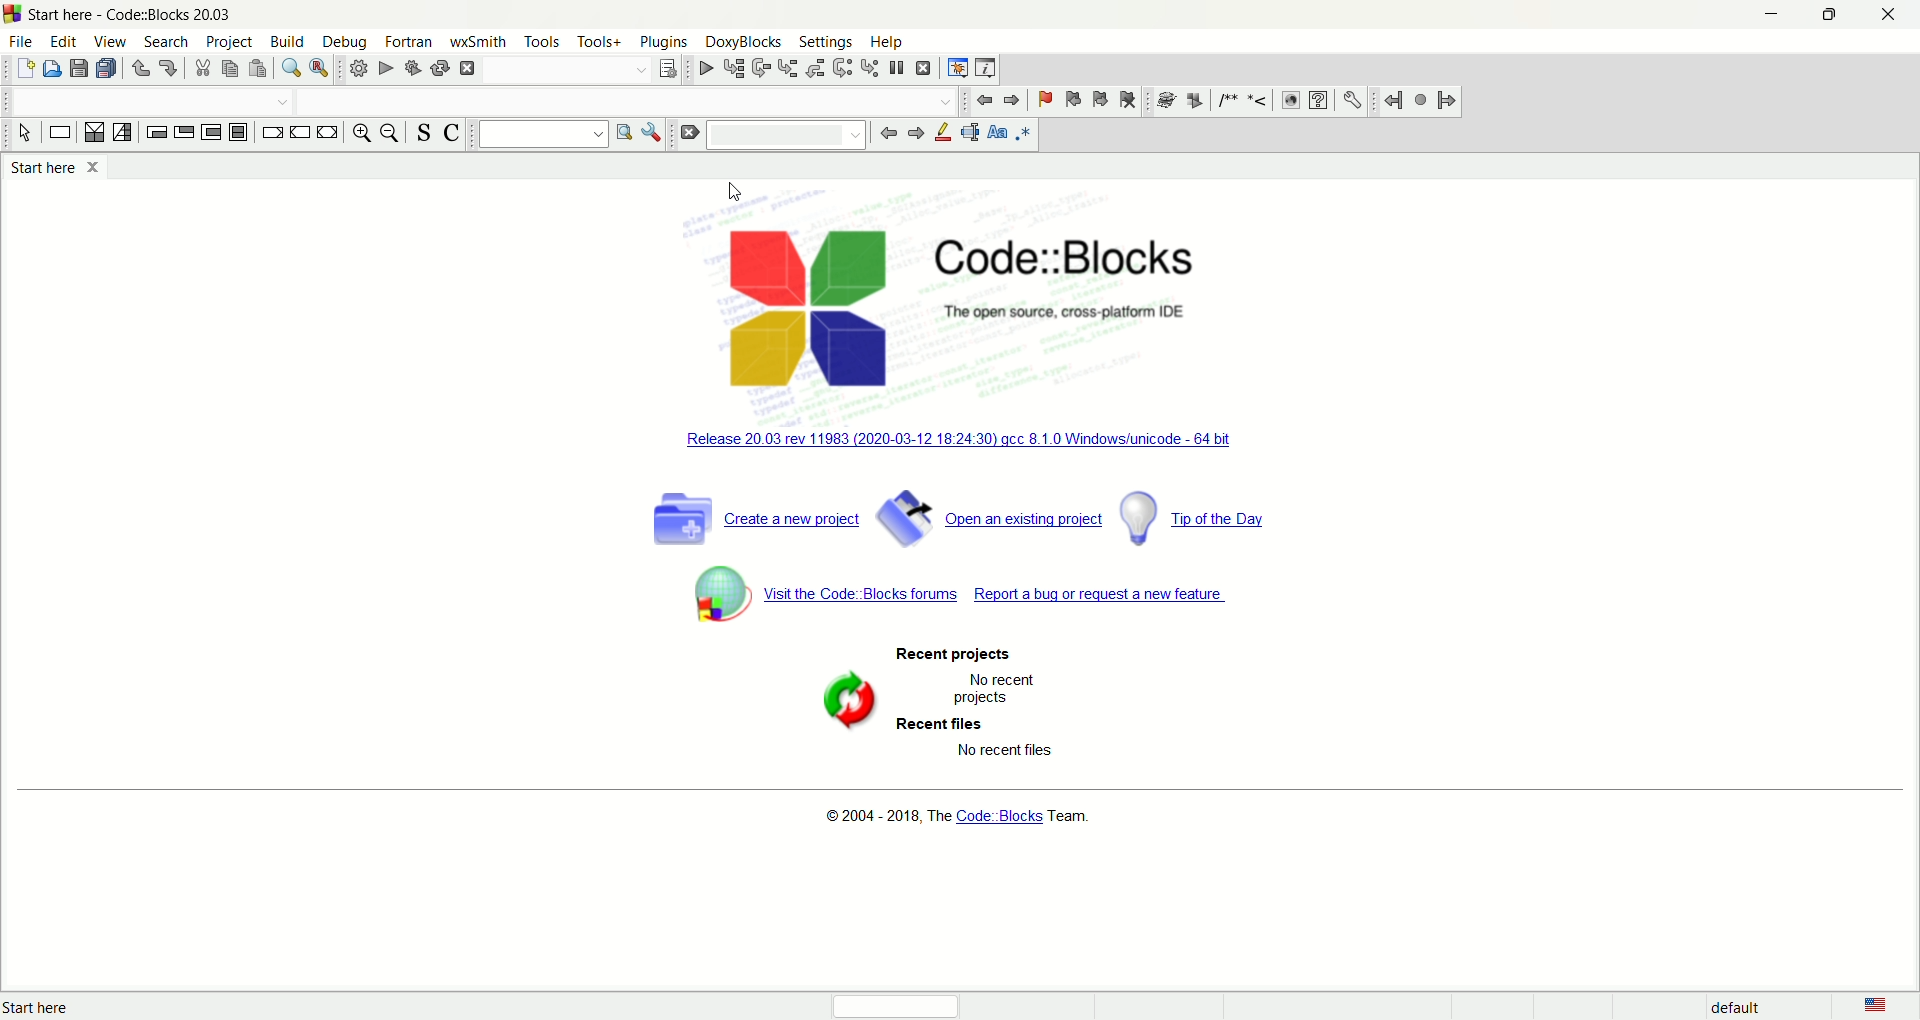 Image resolution: width=1920 pixels, height=1020 pixels. Describe the element at coordinates (232, 68) in the screenshot. I see `copy` at that location.